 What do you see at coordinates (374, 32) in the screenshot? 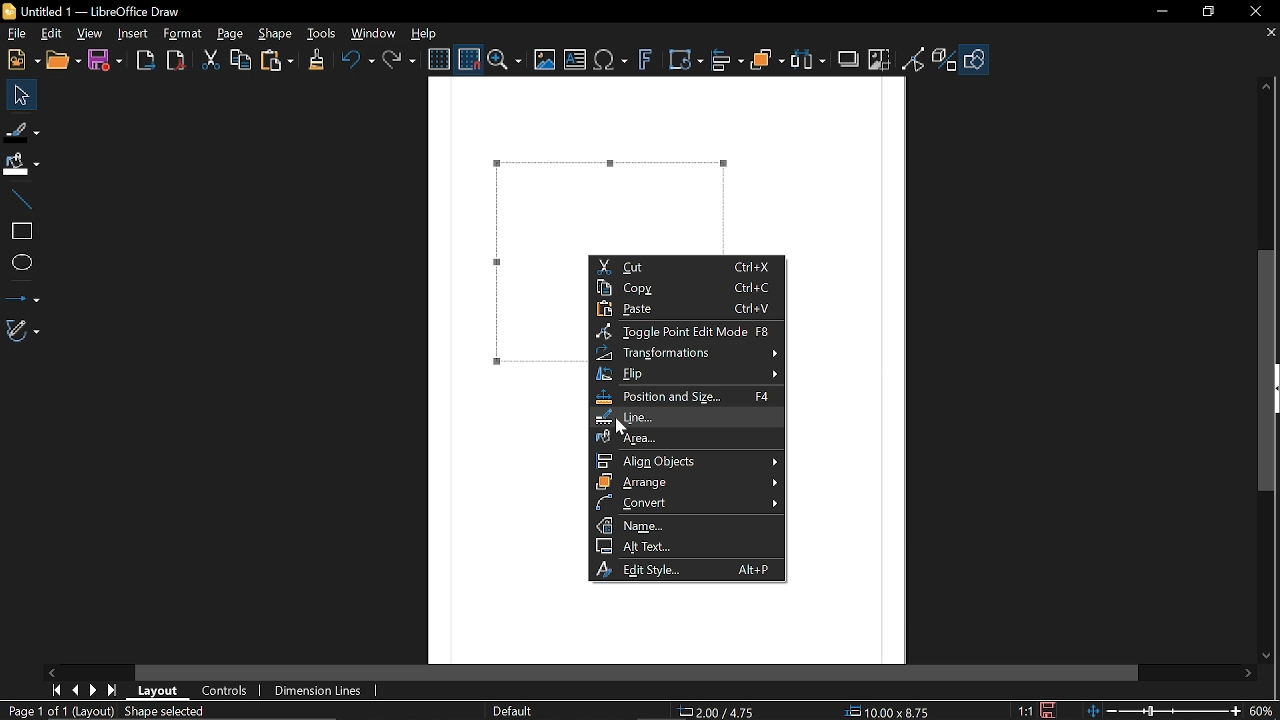
I see `Window` at bounding box center [374, 32].